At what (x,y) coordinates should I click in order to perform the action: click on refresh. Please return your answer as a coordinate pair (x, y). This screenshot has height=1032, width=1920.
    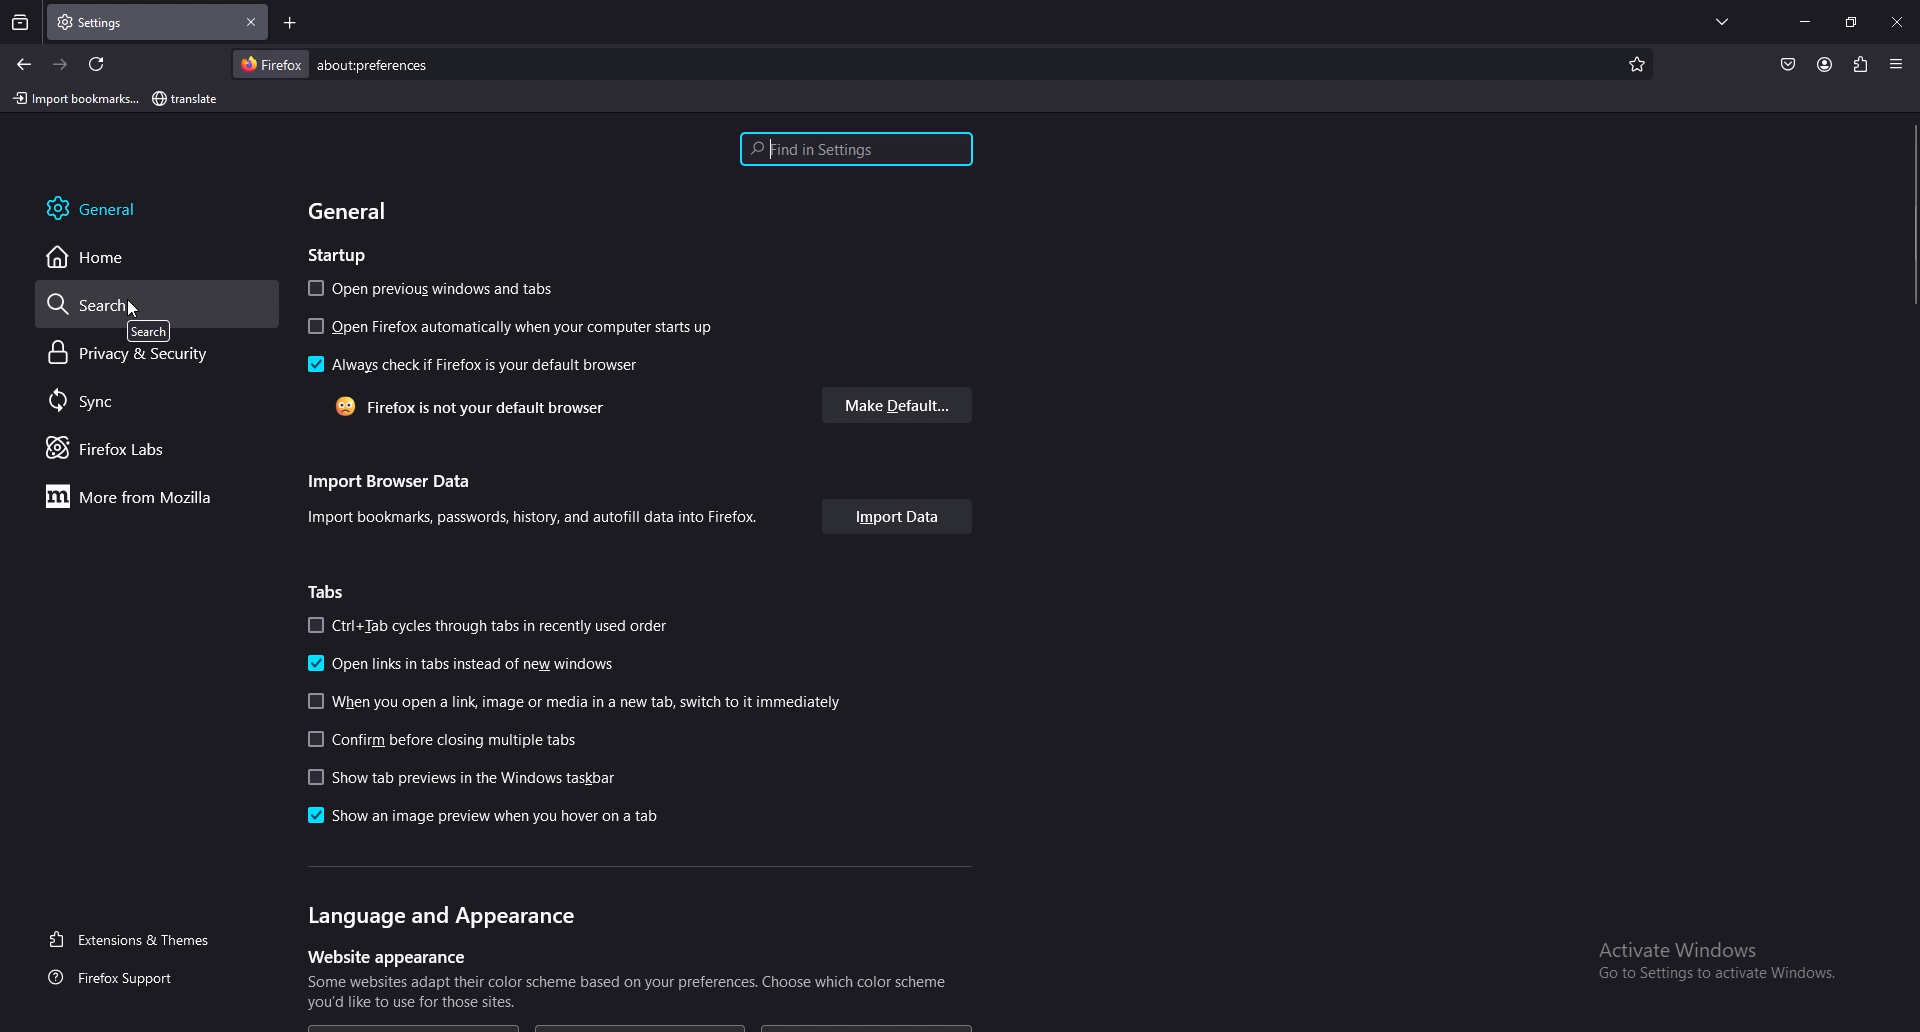
    Looking at the image, I should click on (100, 64).